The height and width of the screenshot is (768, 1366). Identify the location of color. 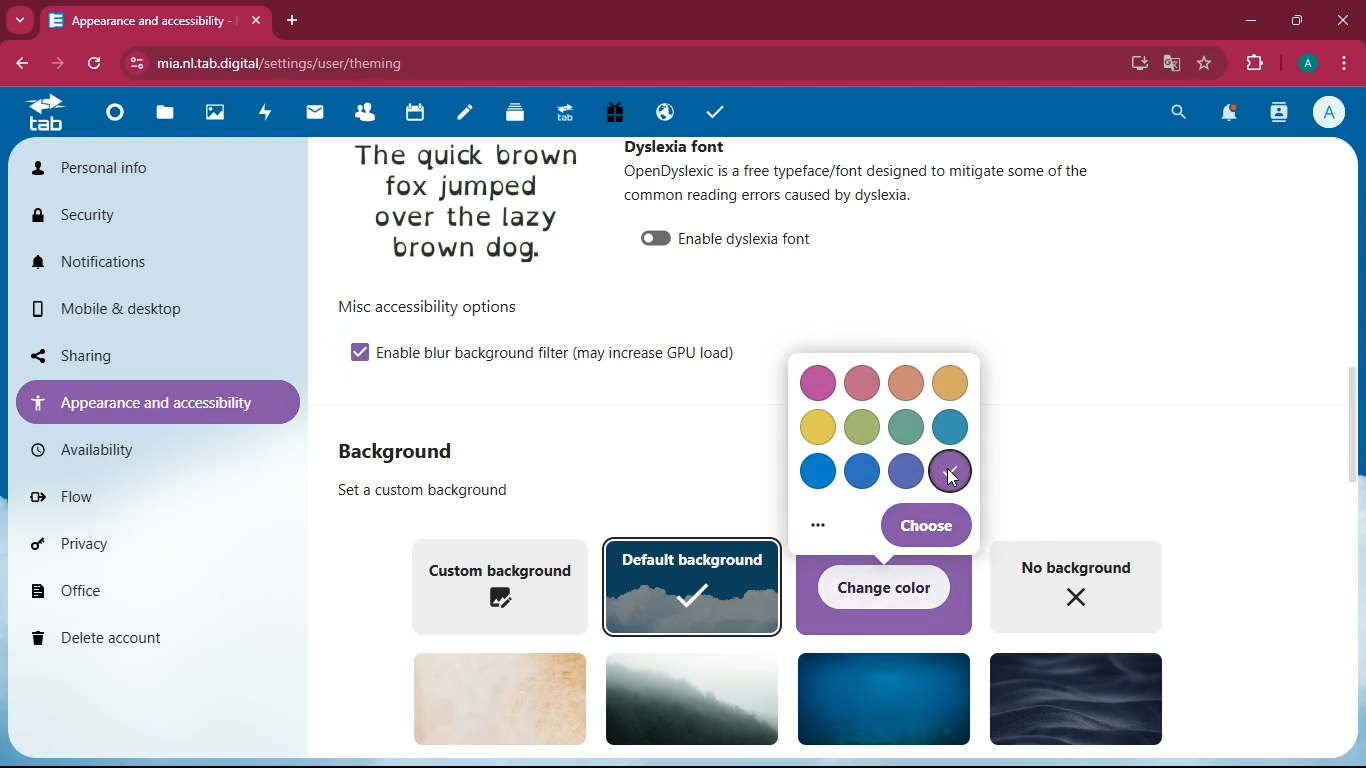
(908, 427).